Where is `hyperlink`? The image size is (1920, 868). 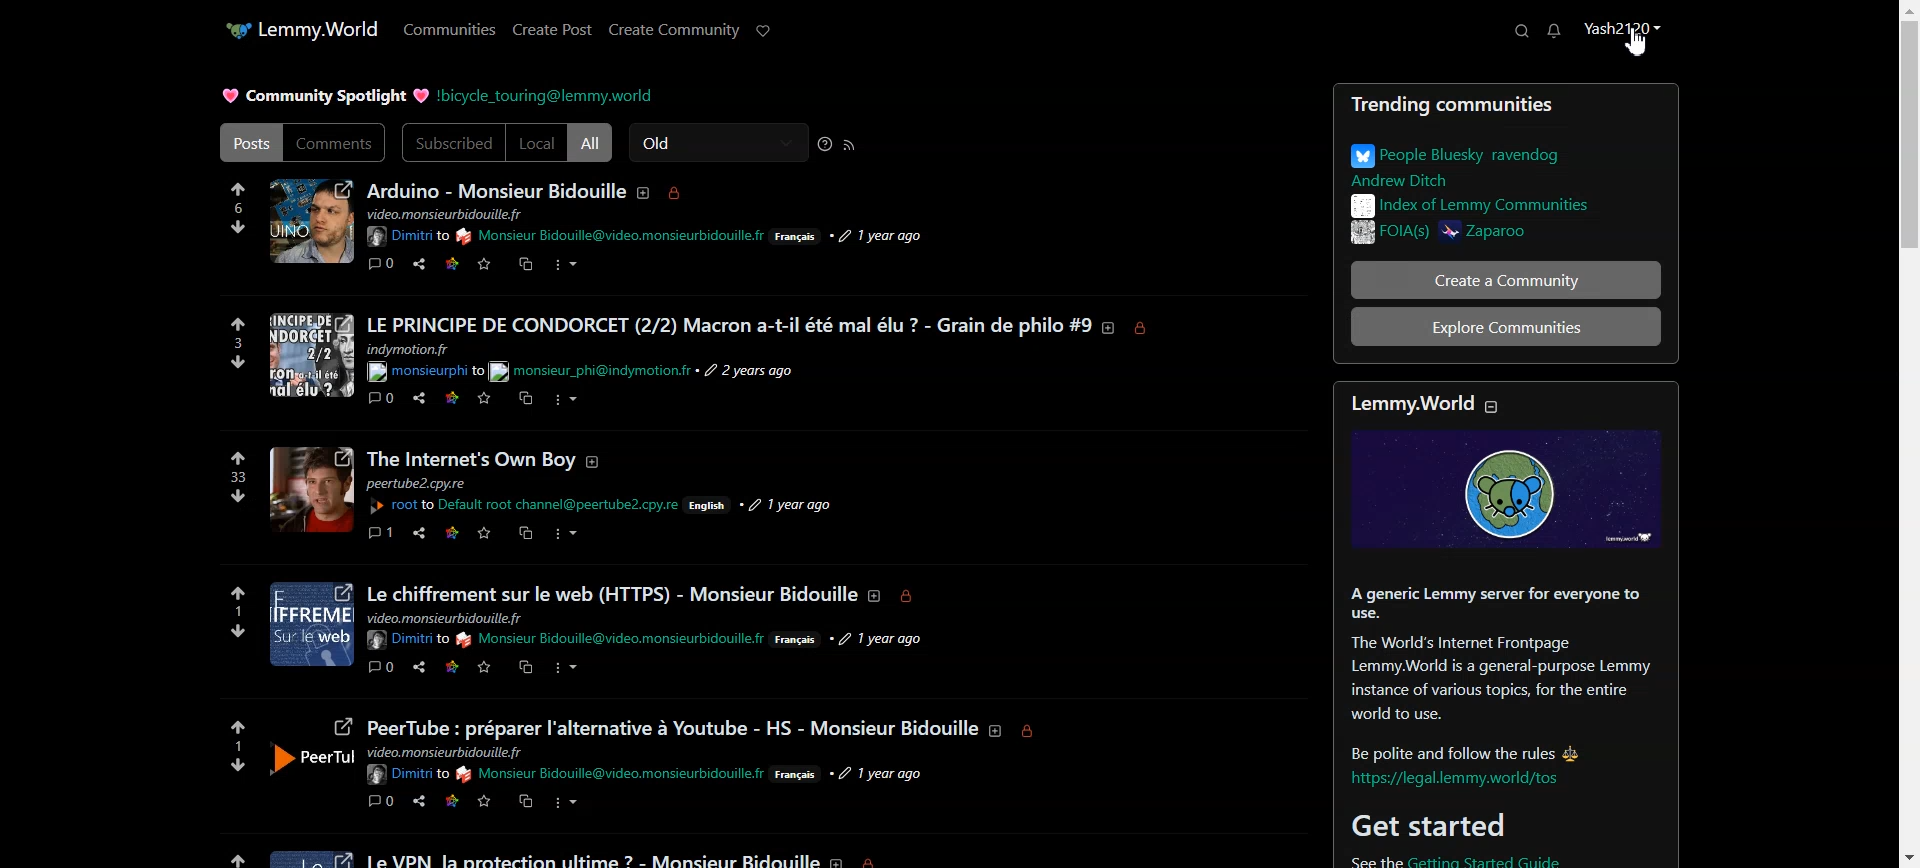
hyperlink is located at coordinates (1459, 780).